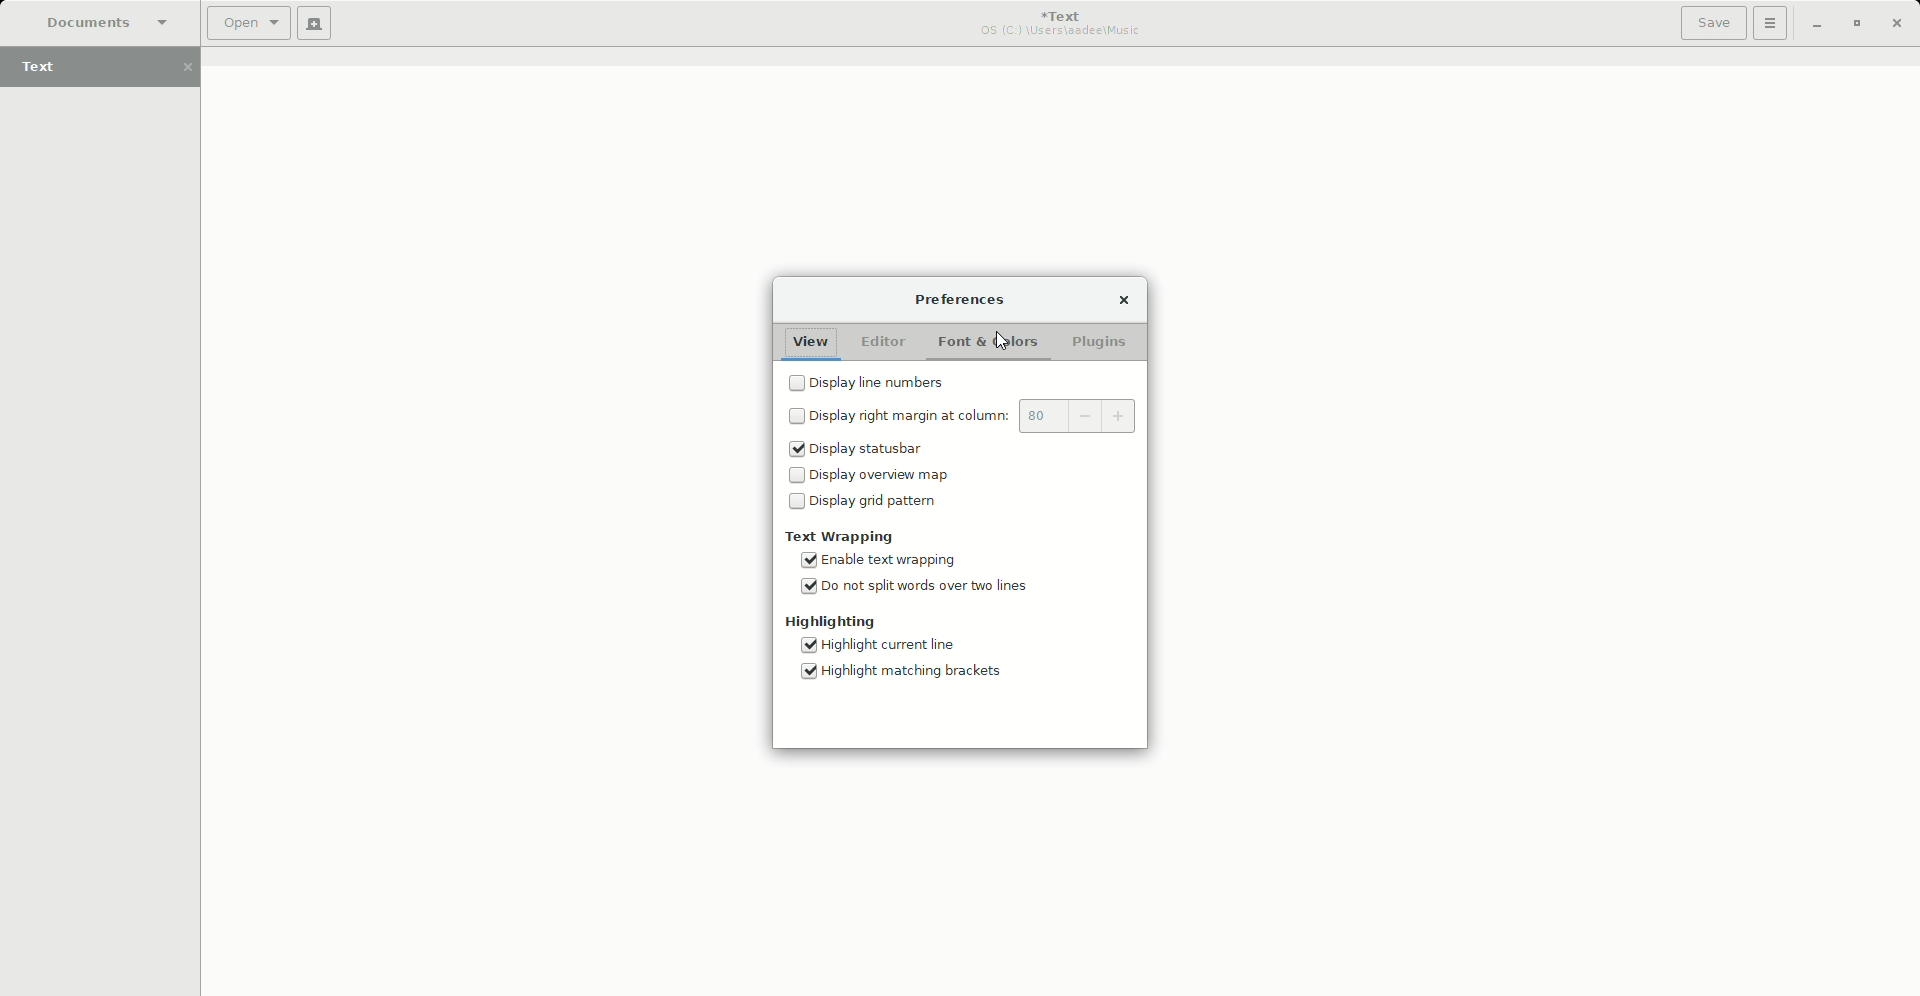  Describe the element at coordinates (891, 414) in the screenshot. I see `Display right margin` at that location.